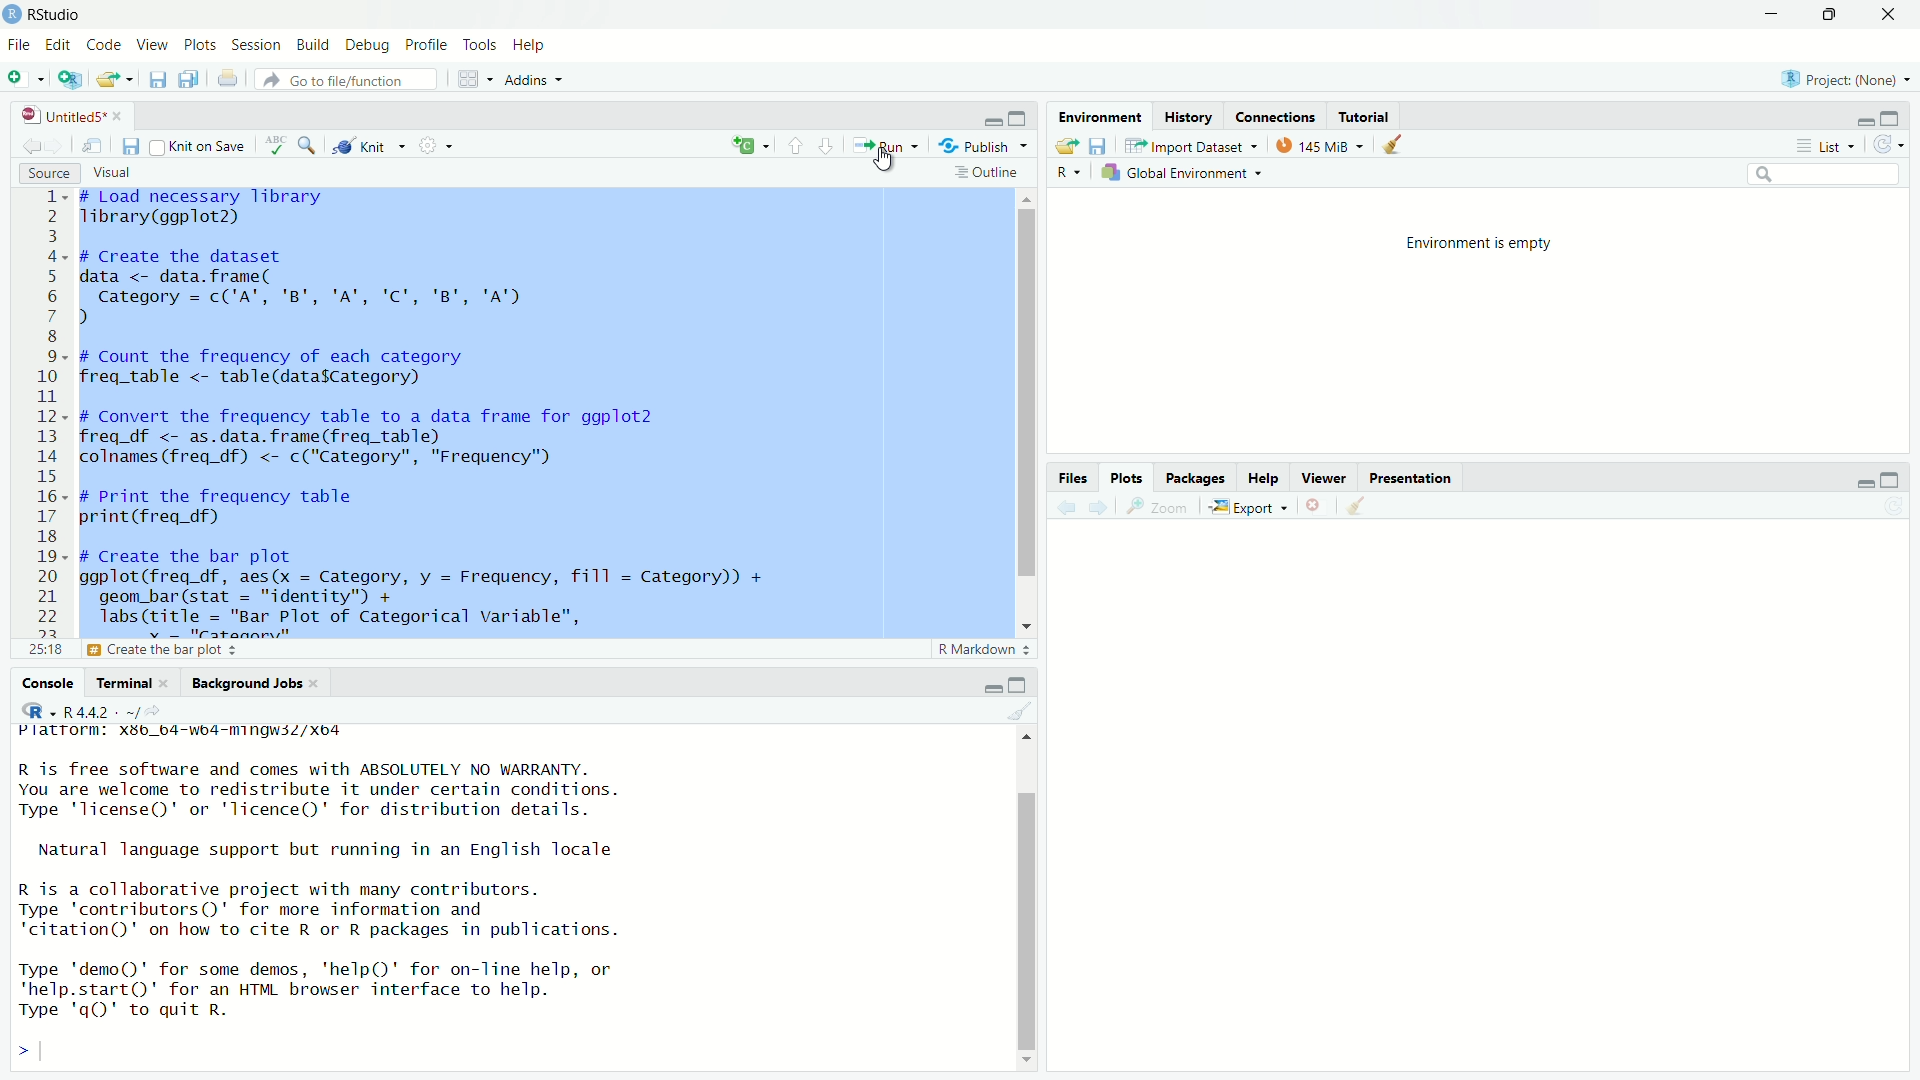  I want to click on Import Dataset, so click(1187, 147).